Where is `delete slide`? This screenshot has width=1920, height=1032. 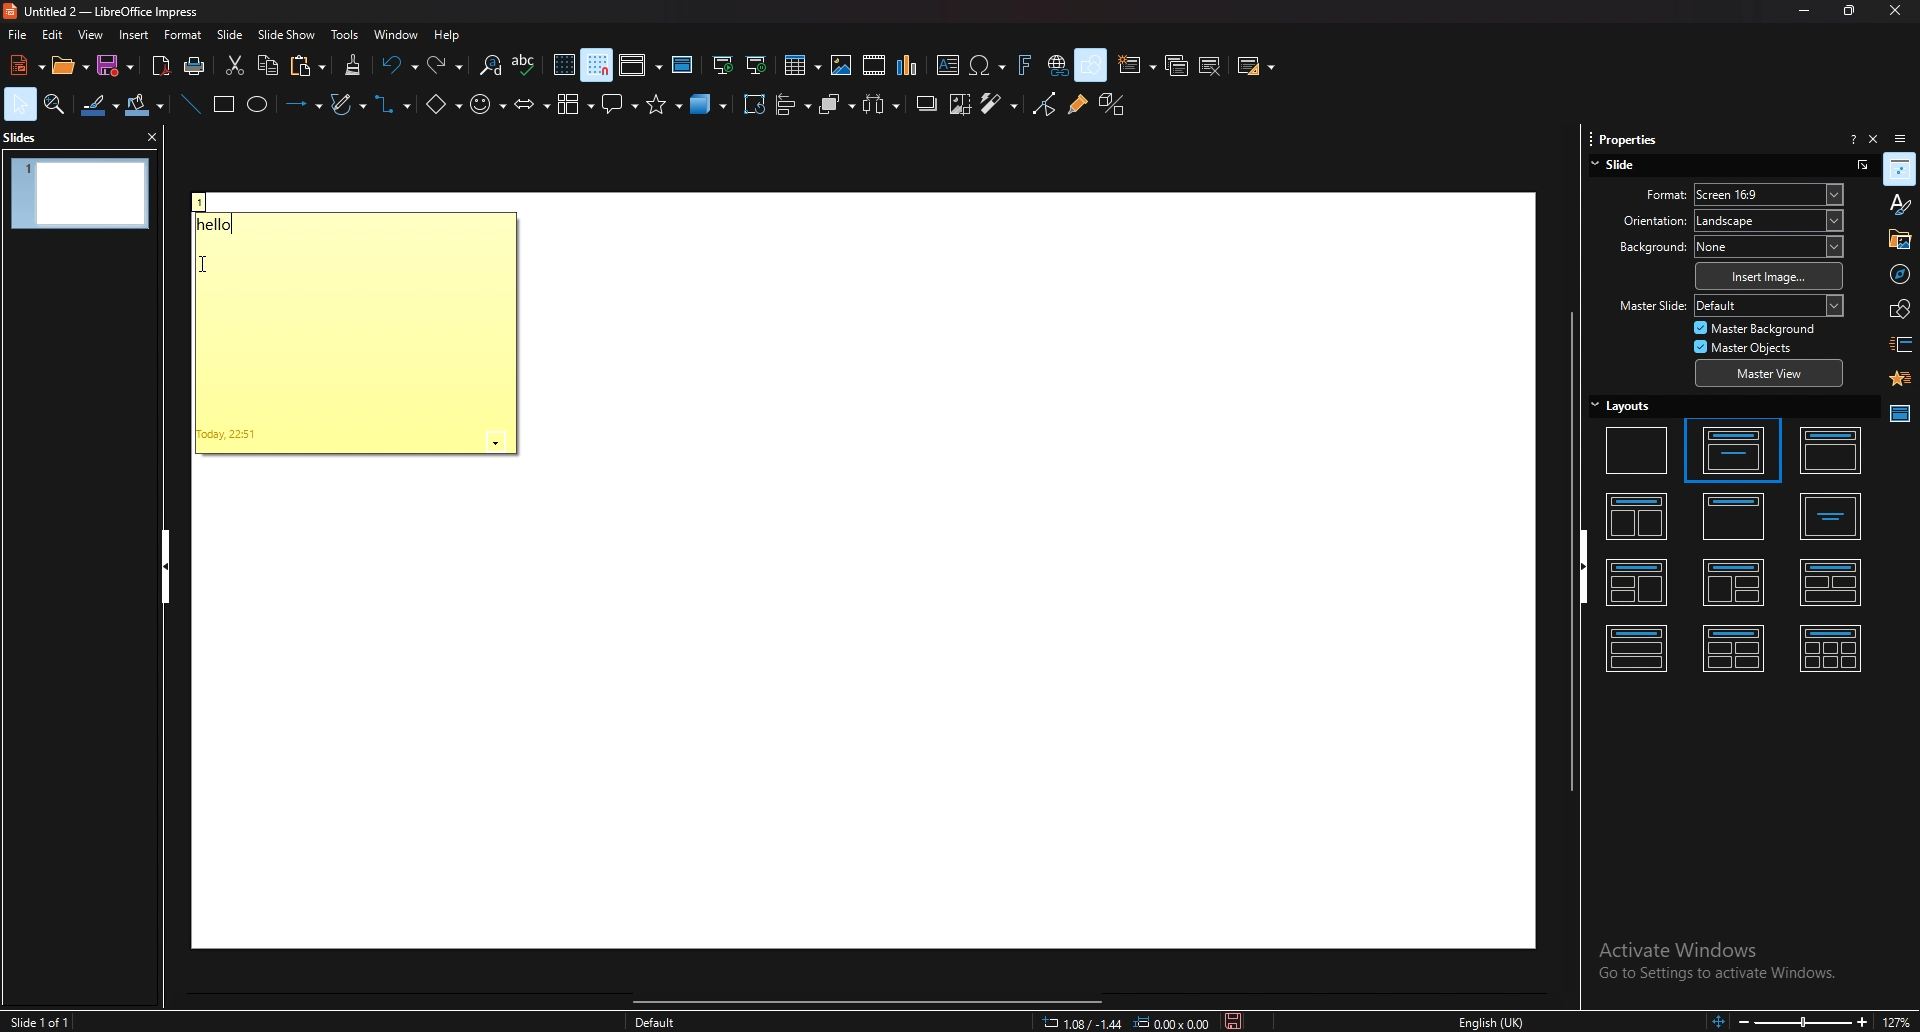
delete slide is located at coordinates (1212, 65).